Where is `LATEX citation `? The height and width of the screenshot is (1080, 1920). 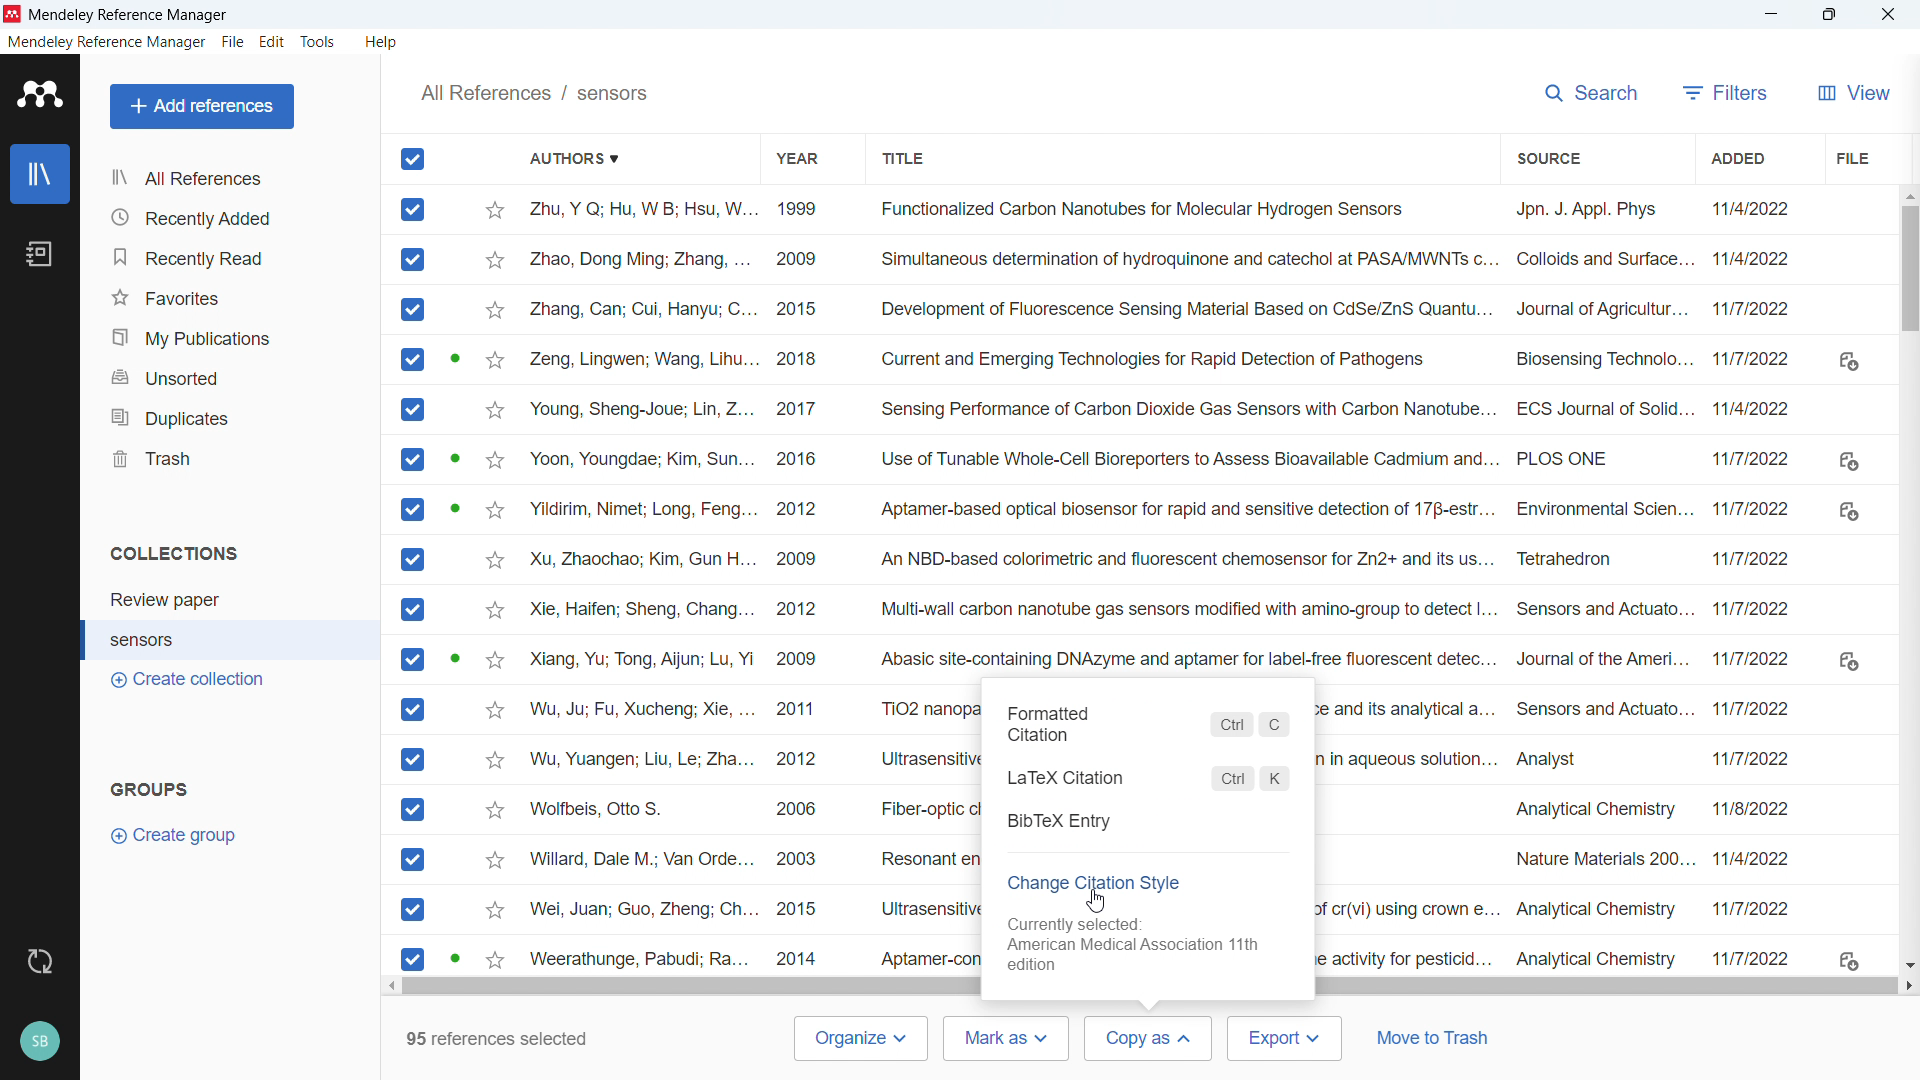
LATEX citation  is located at coordinates (1150, 775).